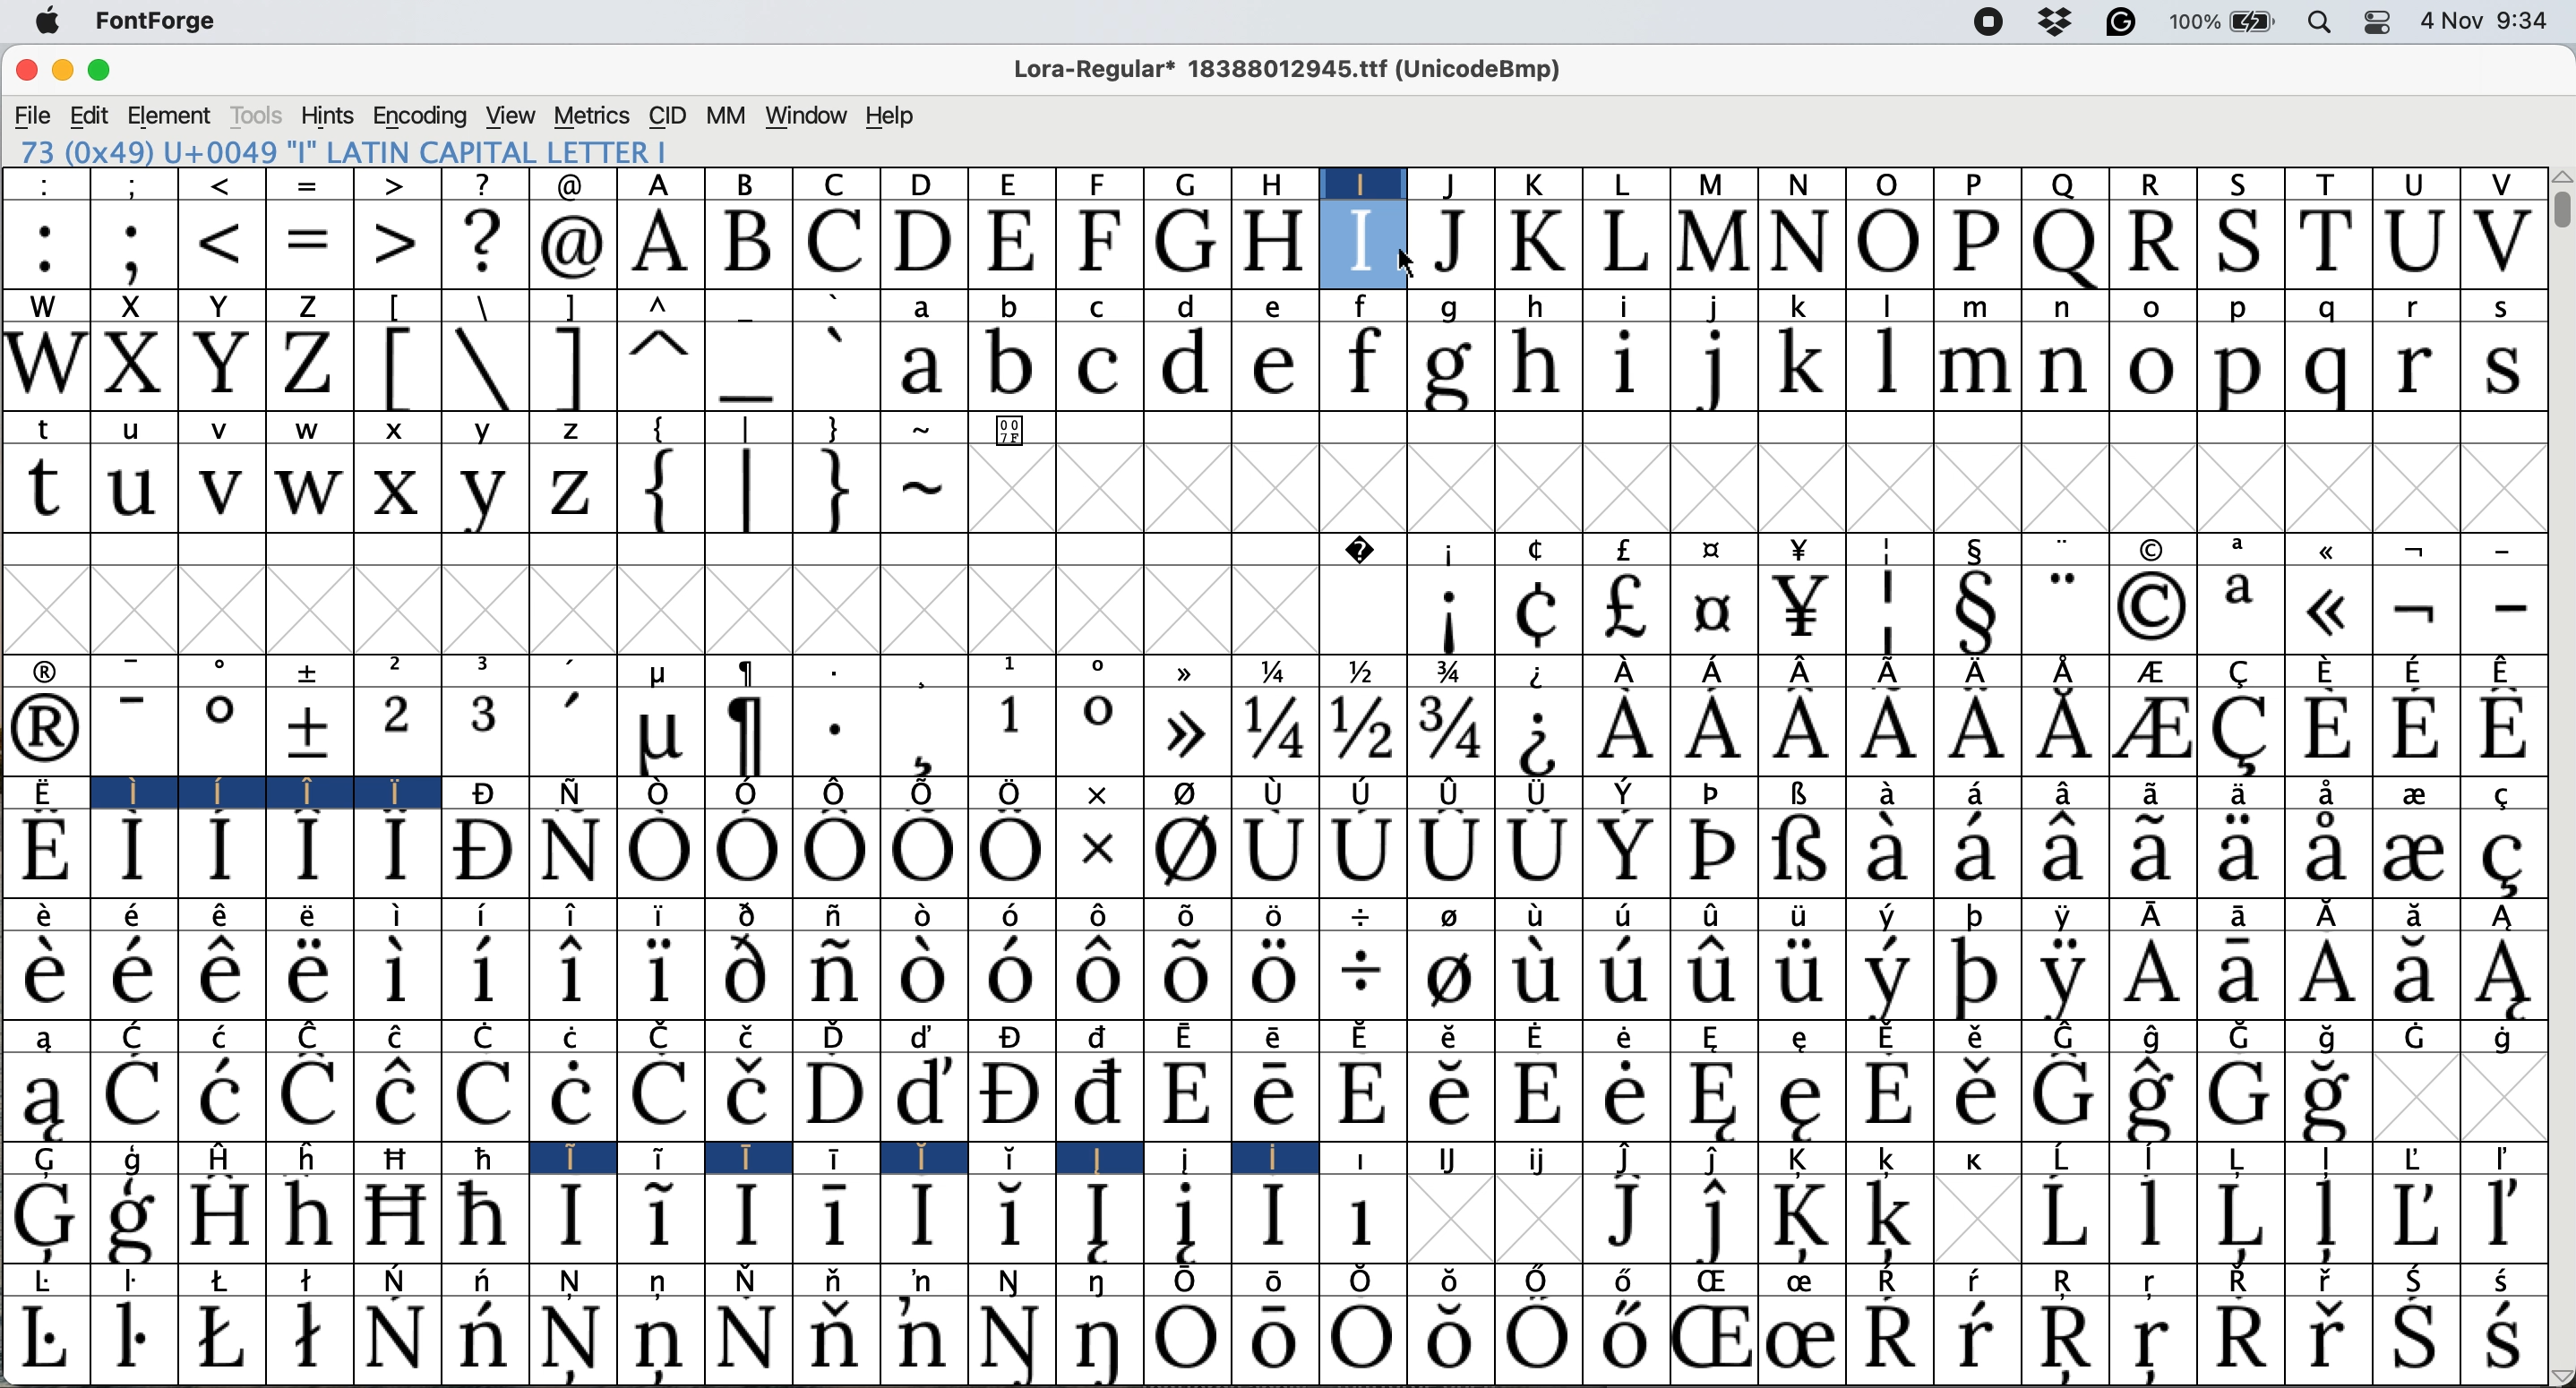  What do you see at coordinates (2155, 366) in the screenshot?
I see `o` at bounding box center [2155, 366].